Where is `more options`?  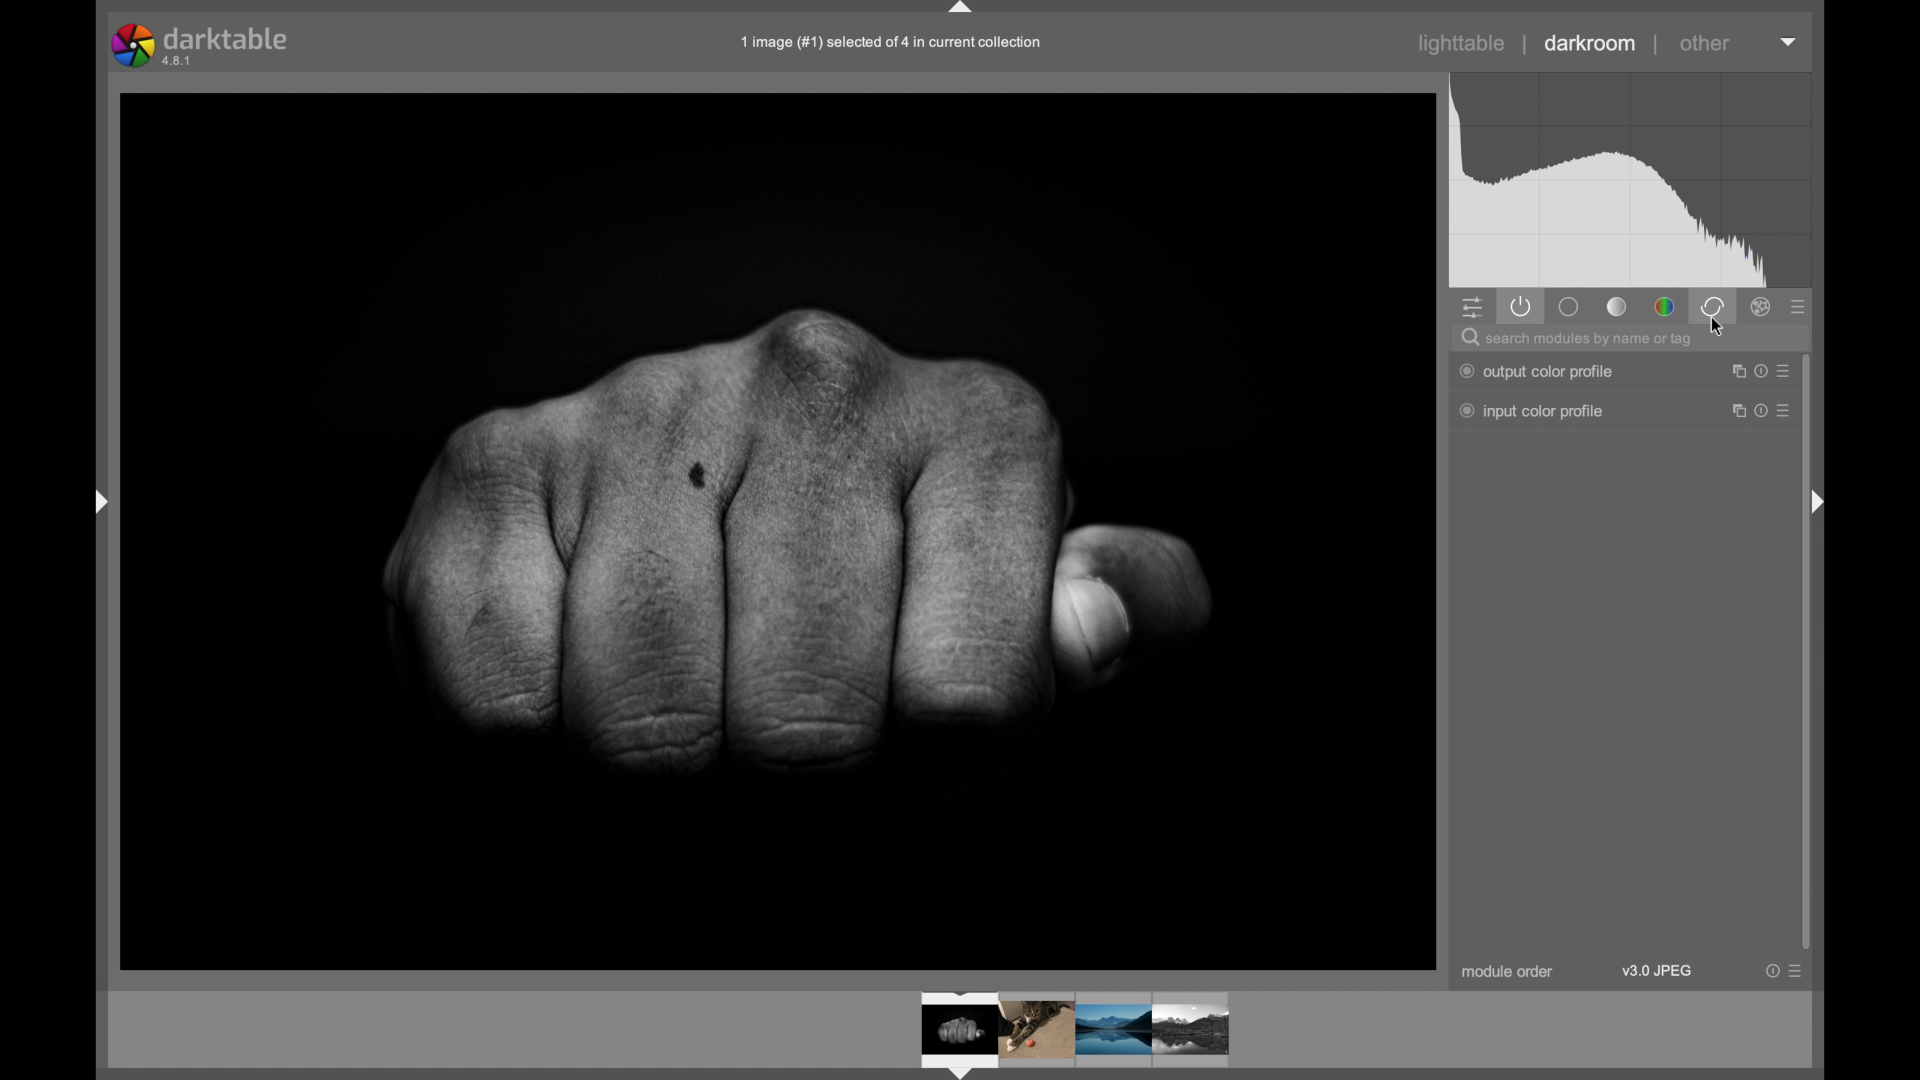 more options is located at coordinates (1786, 413).